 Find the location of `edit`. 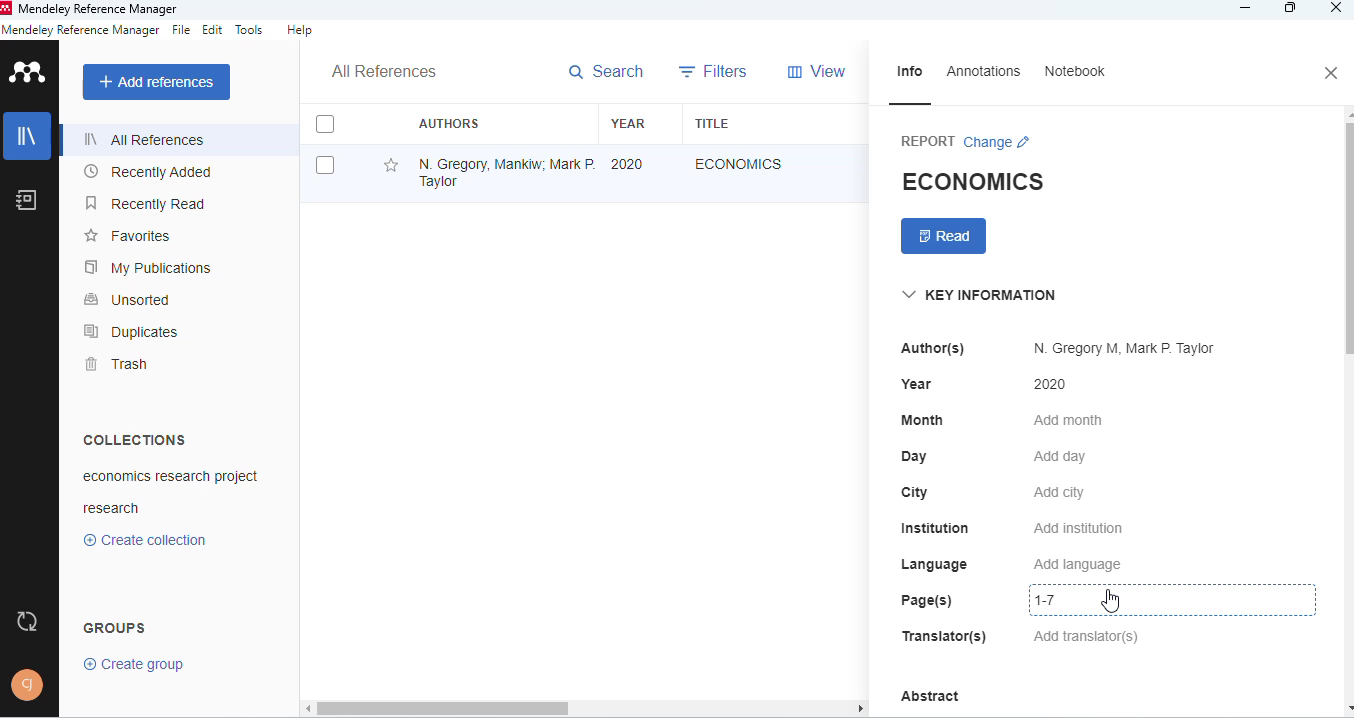

edit is located at coordinates (214, 29).